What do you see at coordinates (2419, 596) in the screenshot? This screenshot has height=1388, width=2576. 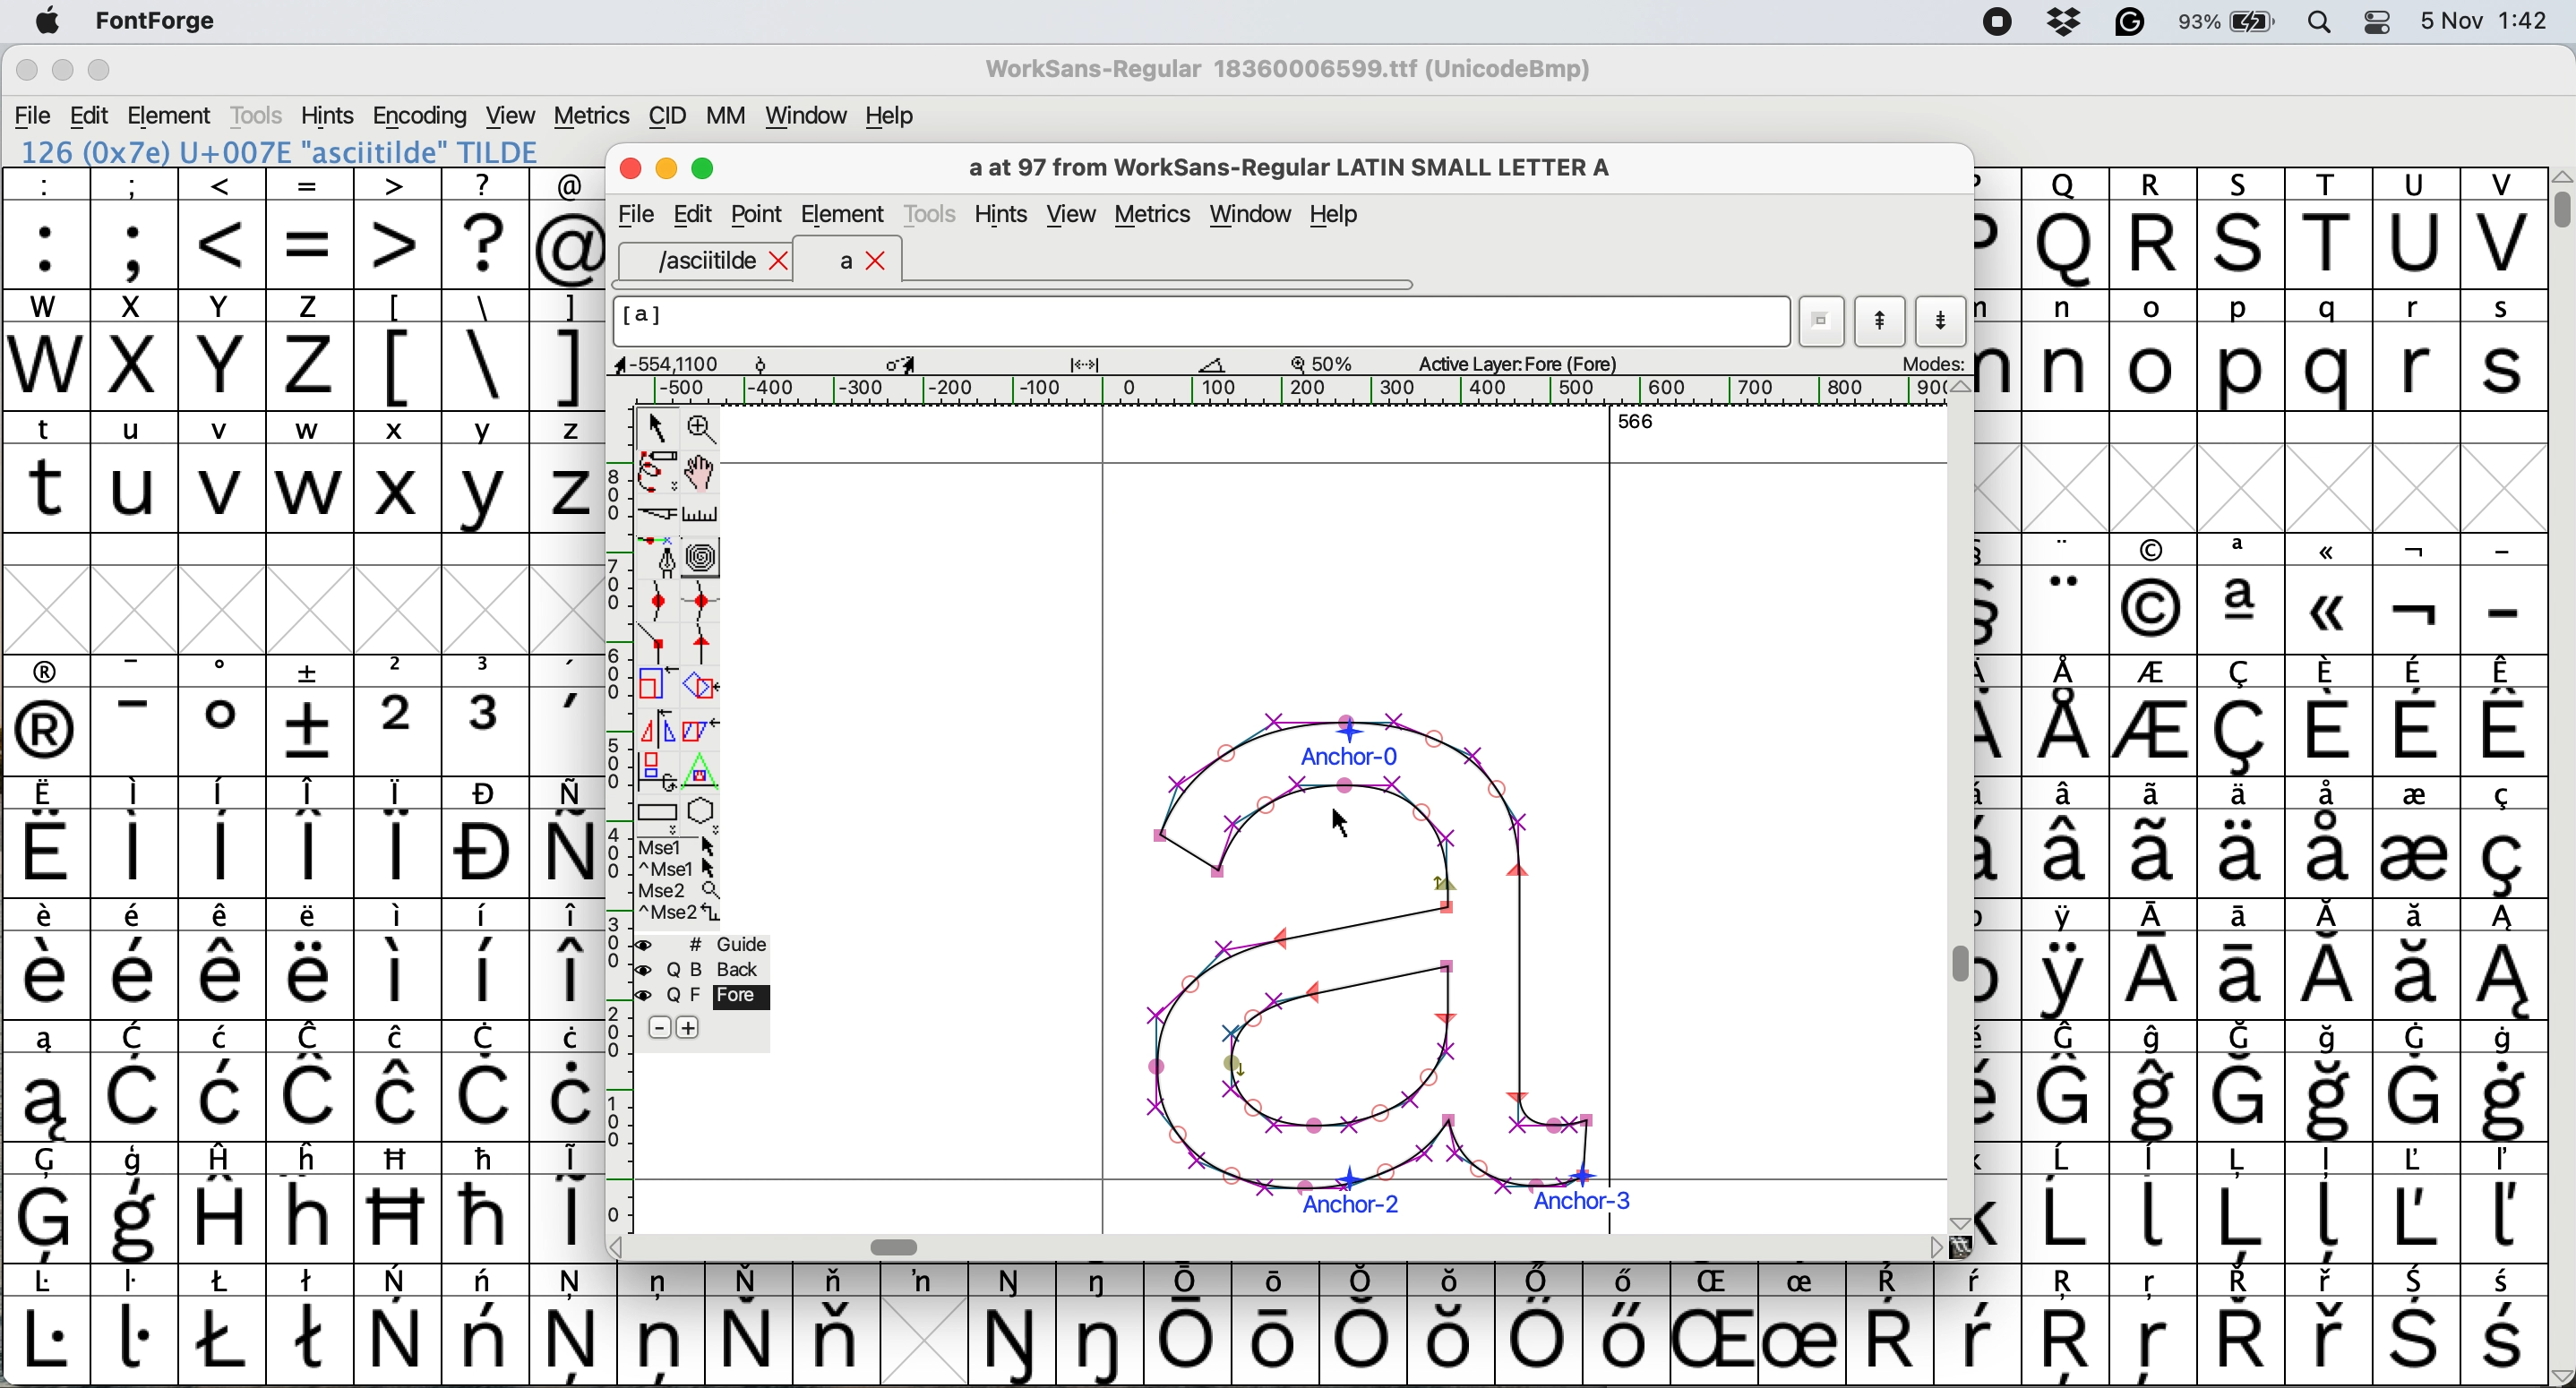 I see `symbol` at bounding box center [2419, 596].